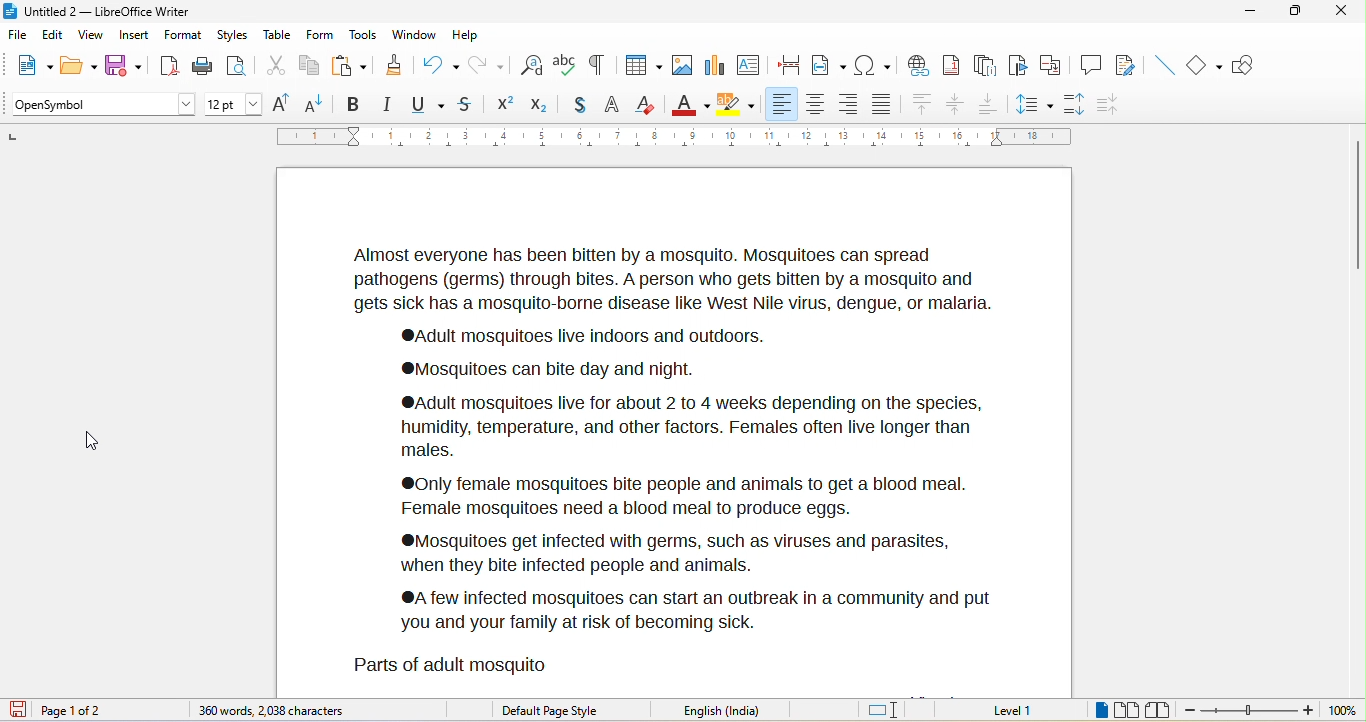 The width and height of the screenshot is (1366, 722). I want to click on justified, so click(881, 105).